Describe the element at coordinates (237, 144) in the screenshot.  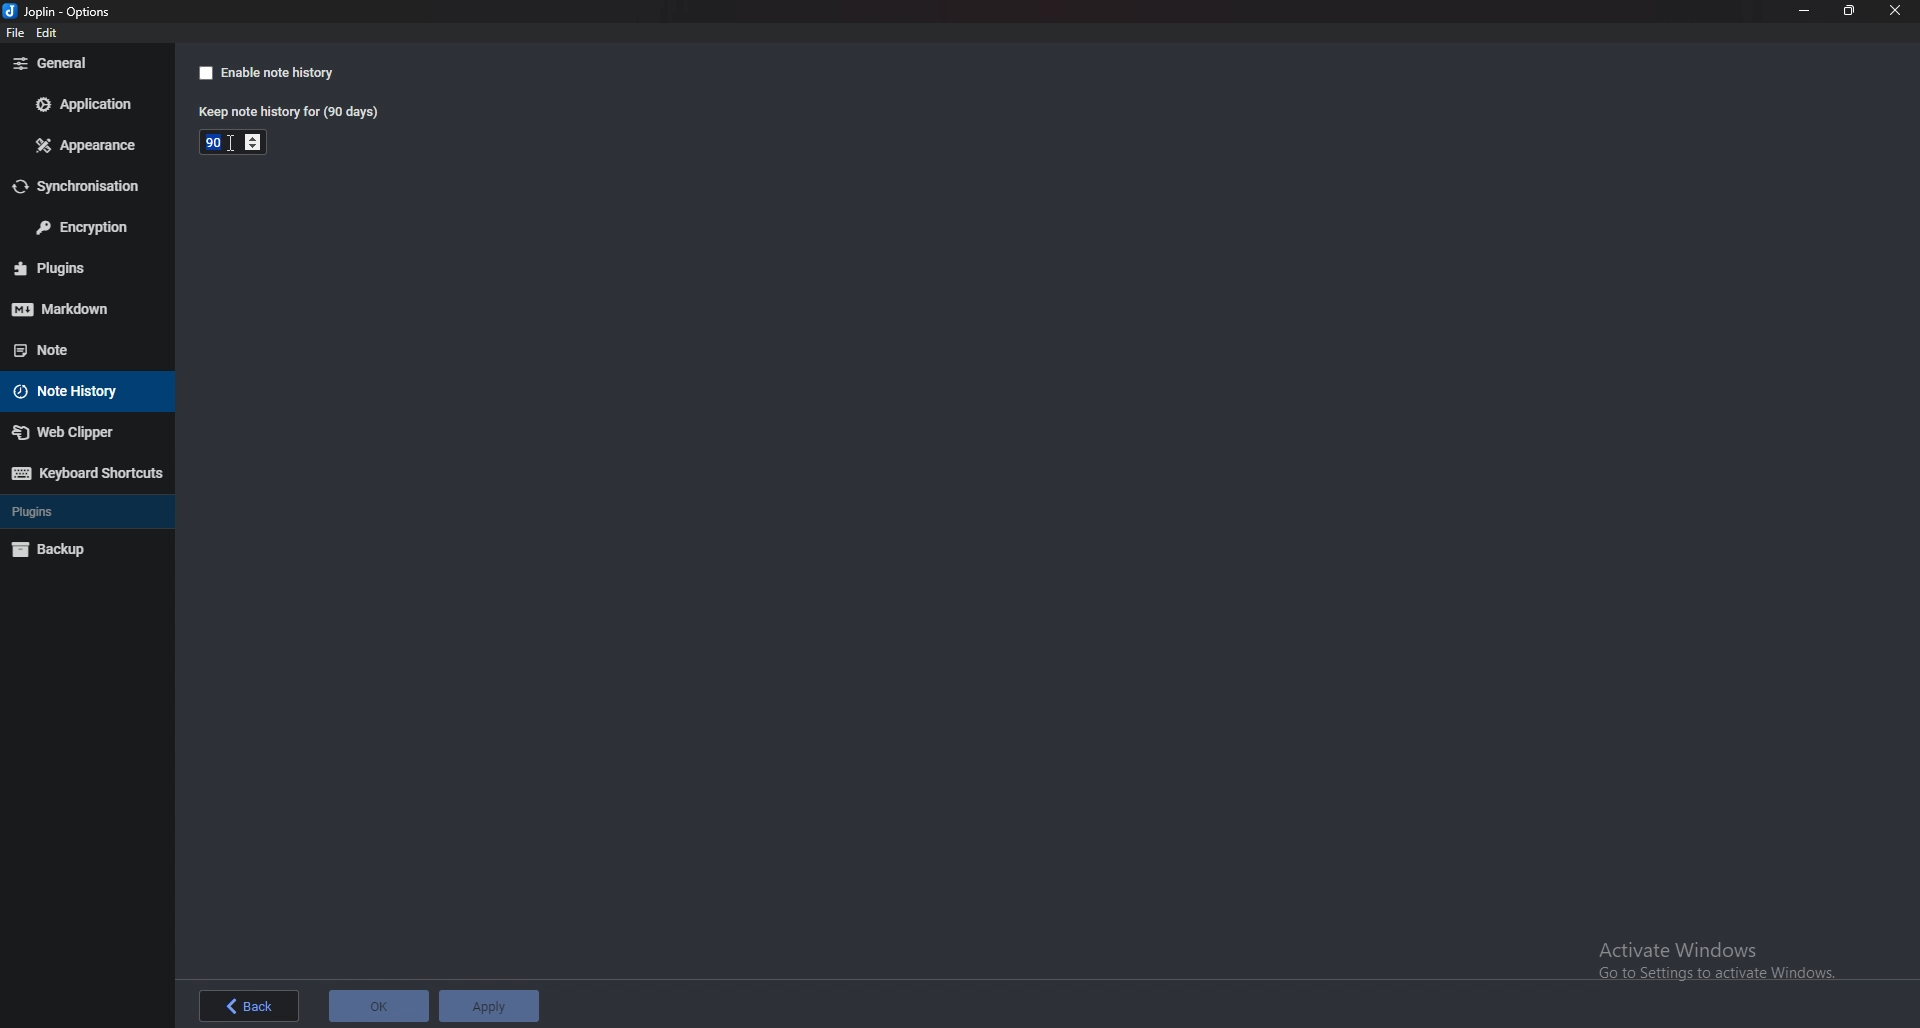
I see `cursor` at that location.